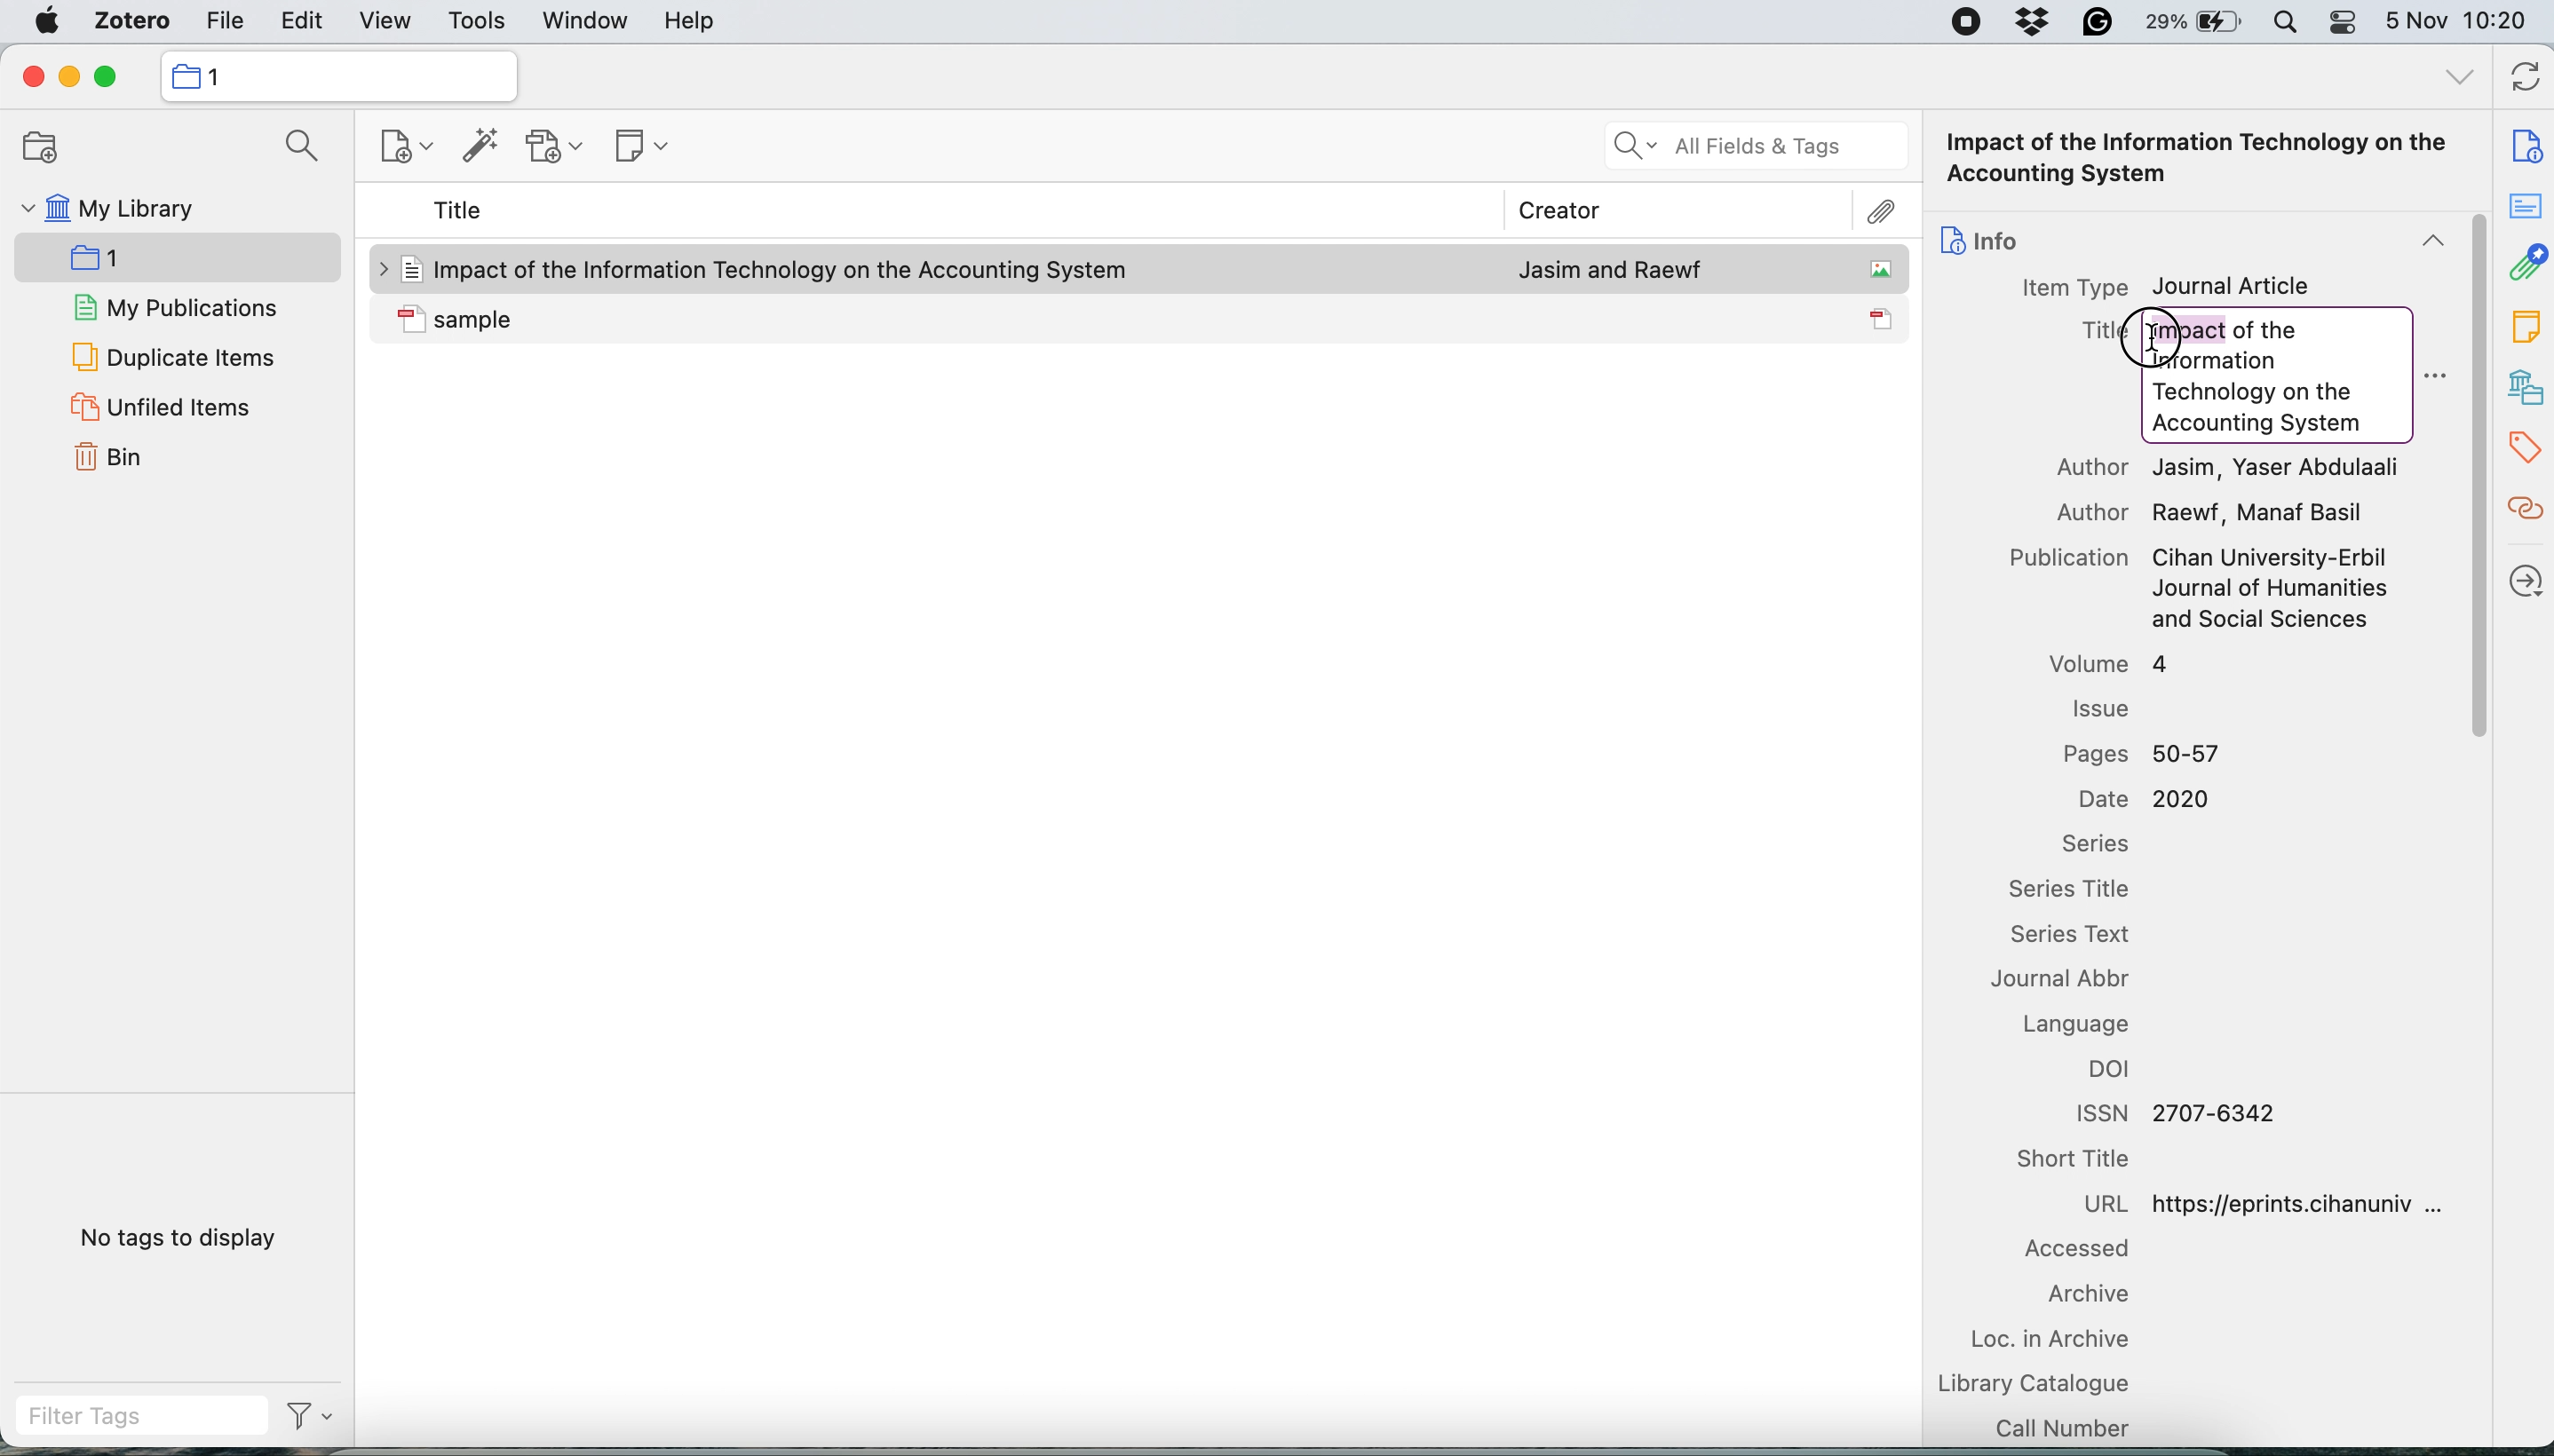  What do you see at coordinates (175, 307) in the screenshot?
I see `my publications` at bounding box center [175, 307].